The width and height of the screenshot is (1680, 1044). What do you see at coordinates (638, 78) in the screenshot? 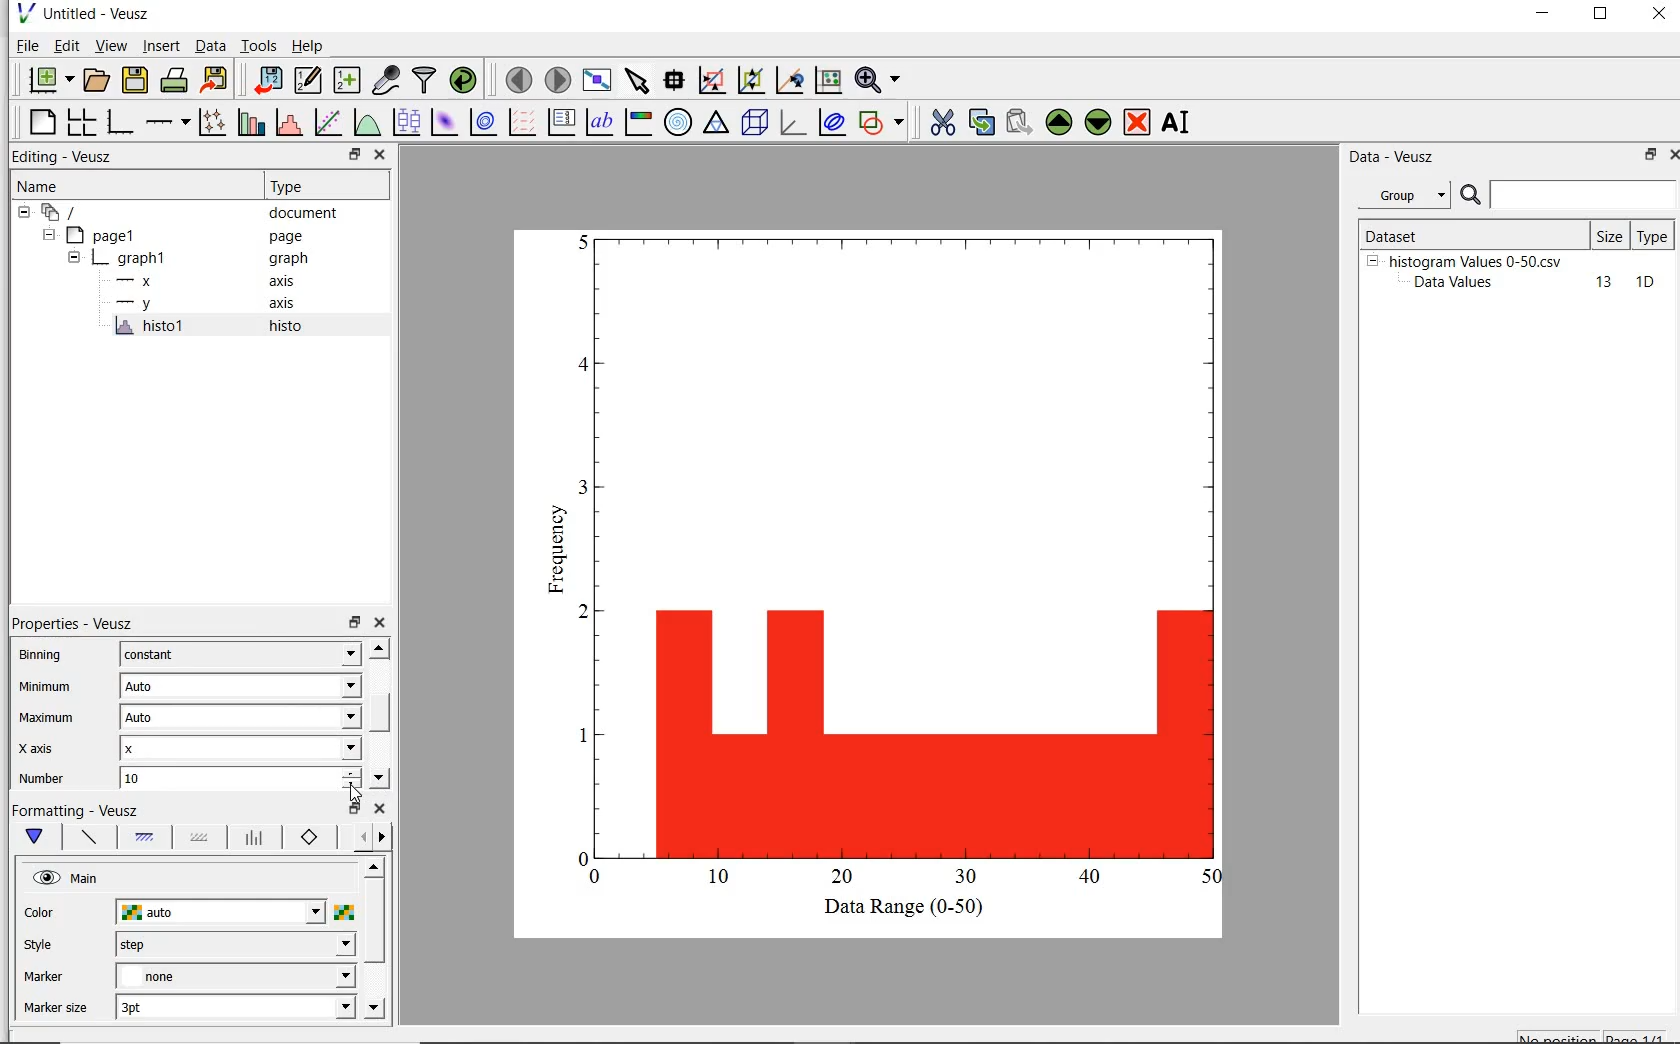
I see `select items from the graph scroll` at bounding box center [638, 78].